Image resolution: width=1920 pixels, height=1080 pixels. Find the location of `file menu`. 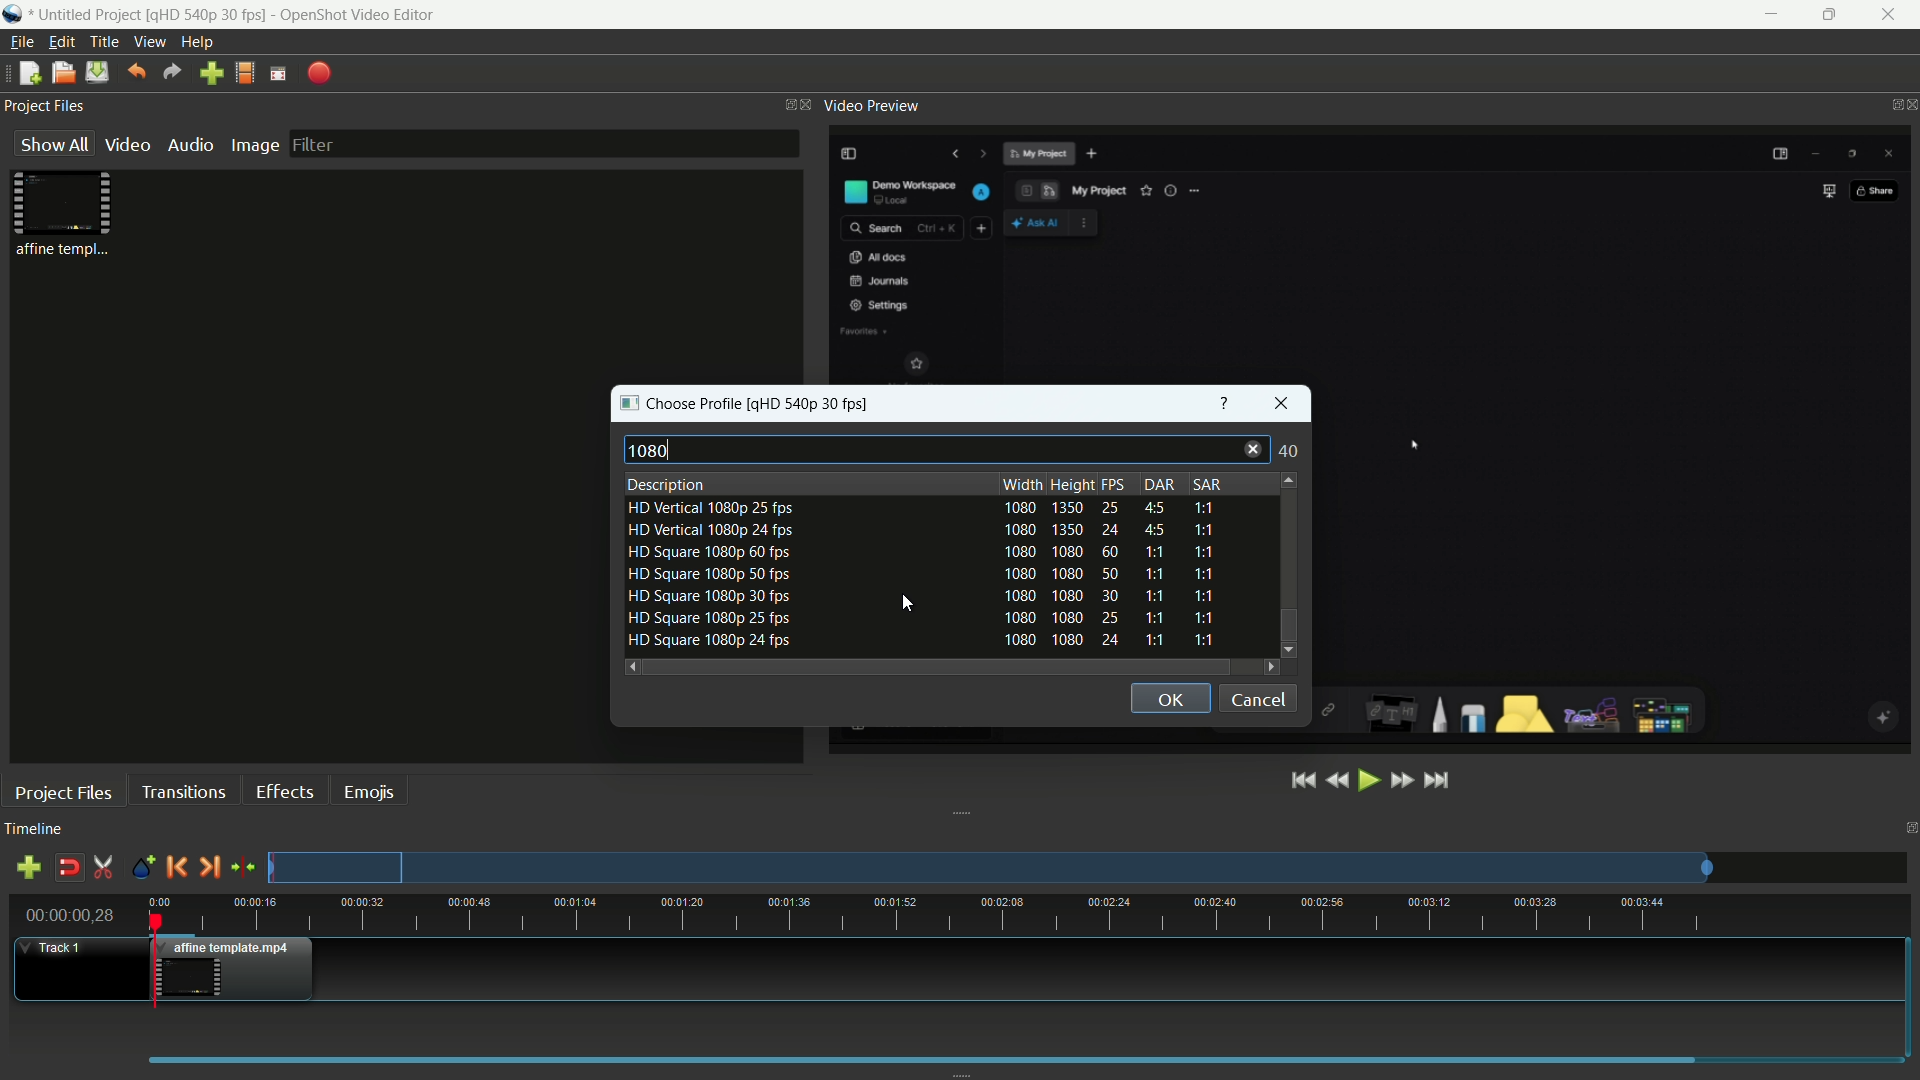

file menu is located at coordinates (21, 42).